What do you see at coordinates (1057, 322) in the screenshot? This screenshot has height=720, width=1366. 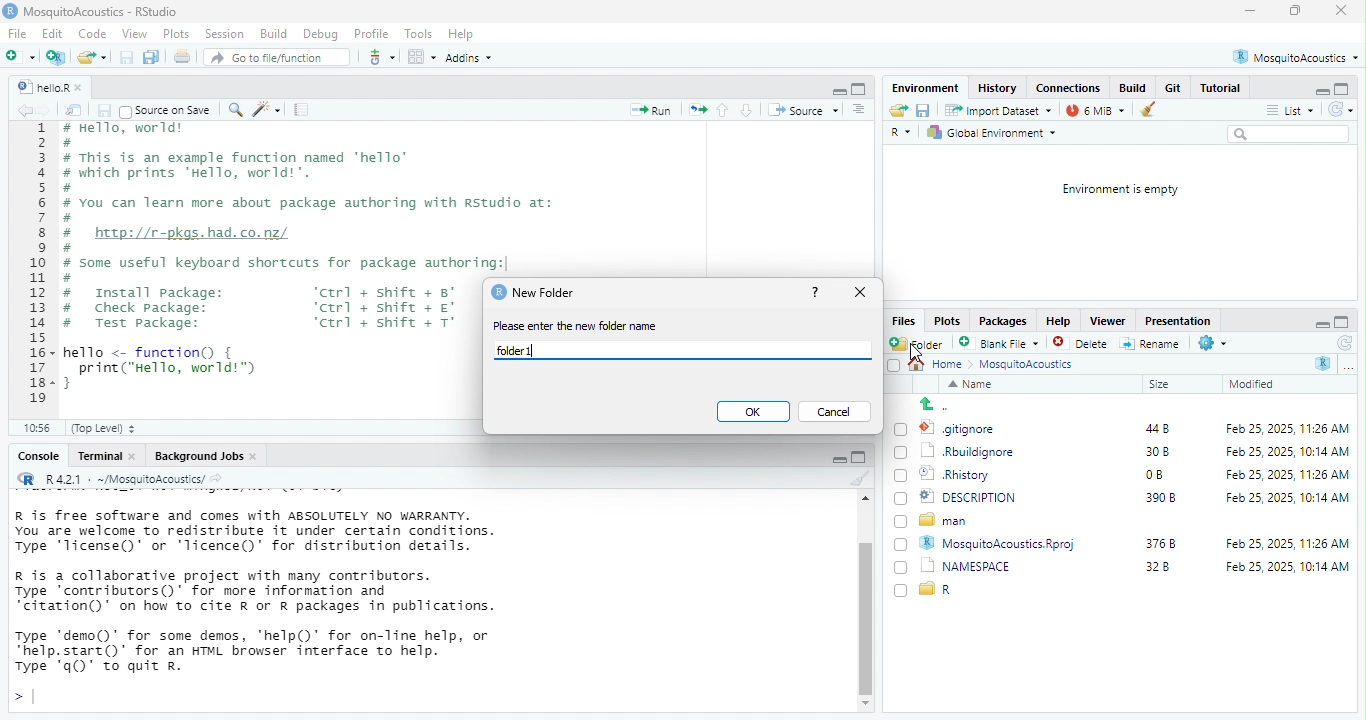 I see `Help` at bounding box center [1057, 322].